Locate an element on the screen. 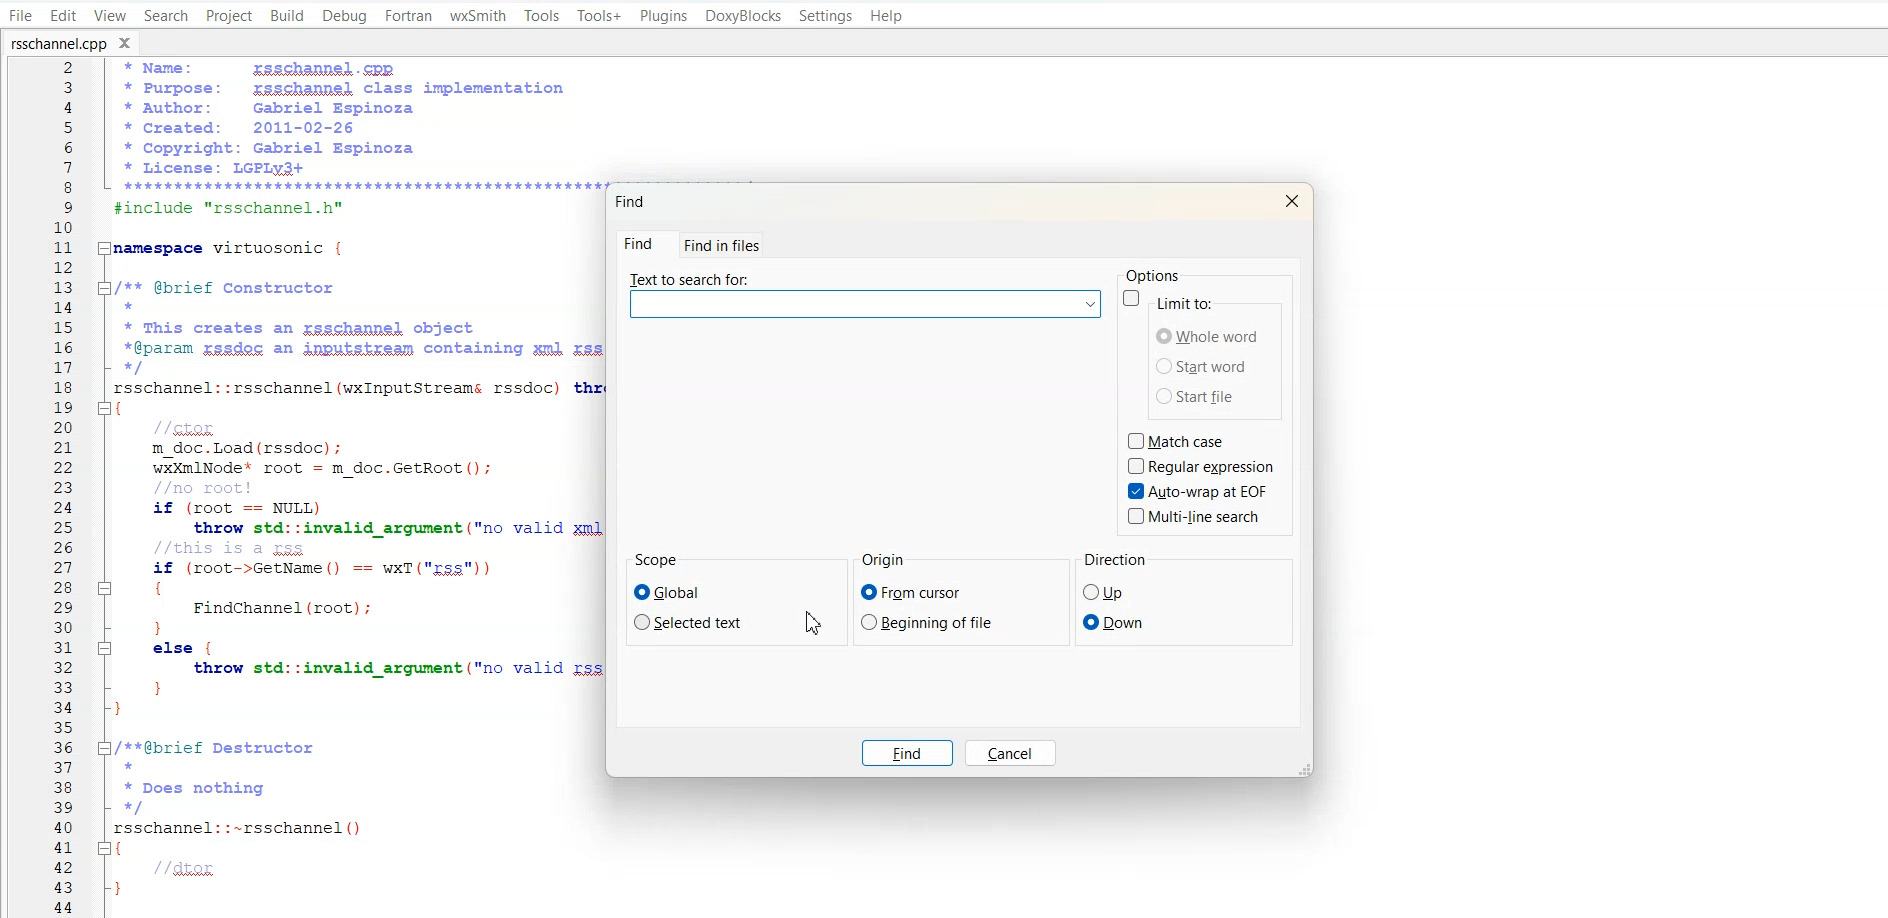 The width and height of the screenshot is (1888, 918). Beginning of file is located at coordinates (929, 622).